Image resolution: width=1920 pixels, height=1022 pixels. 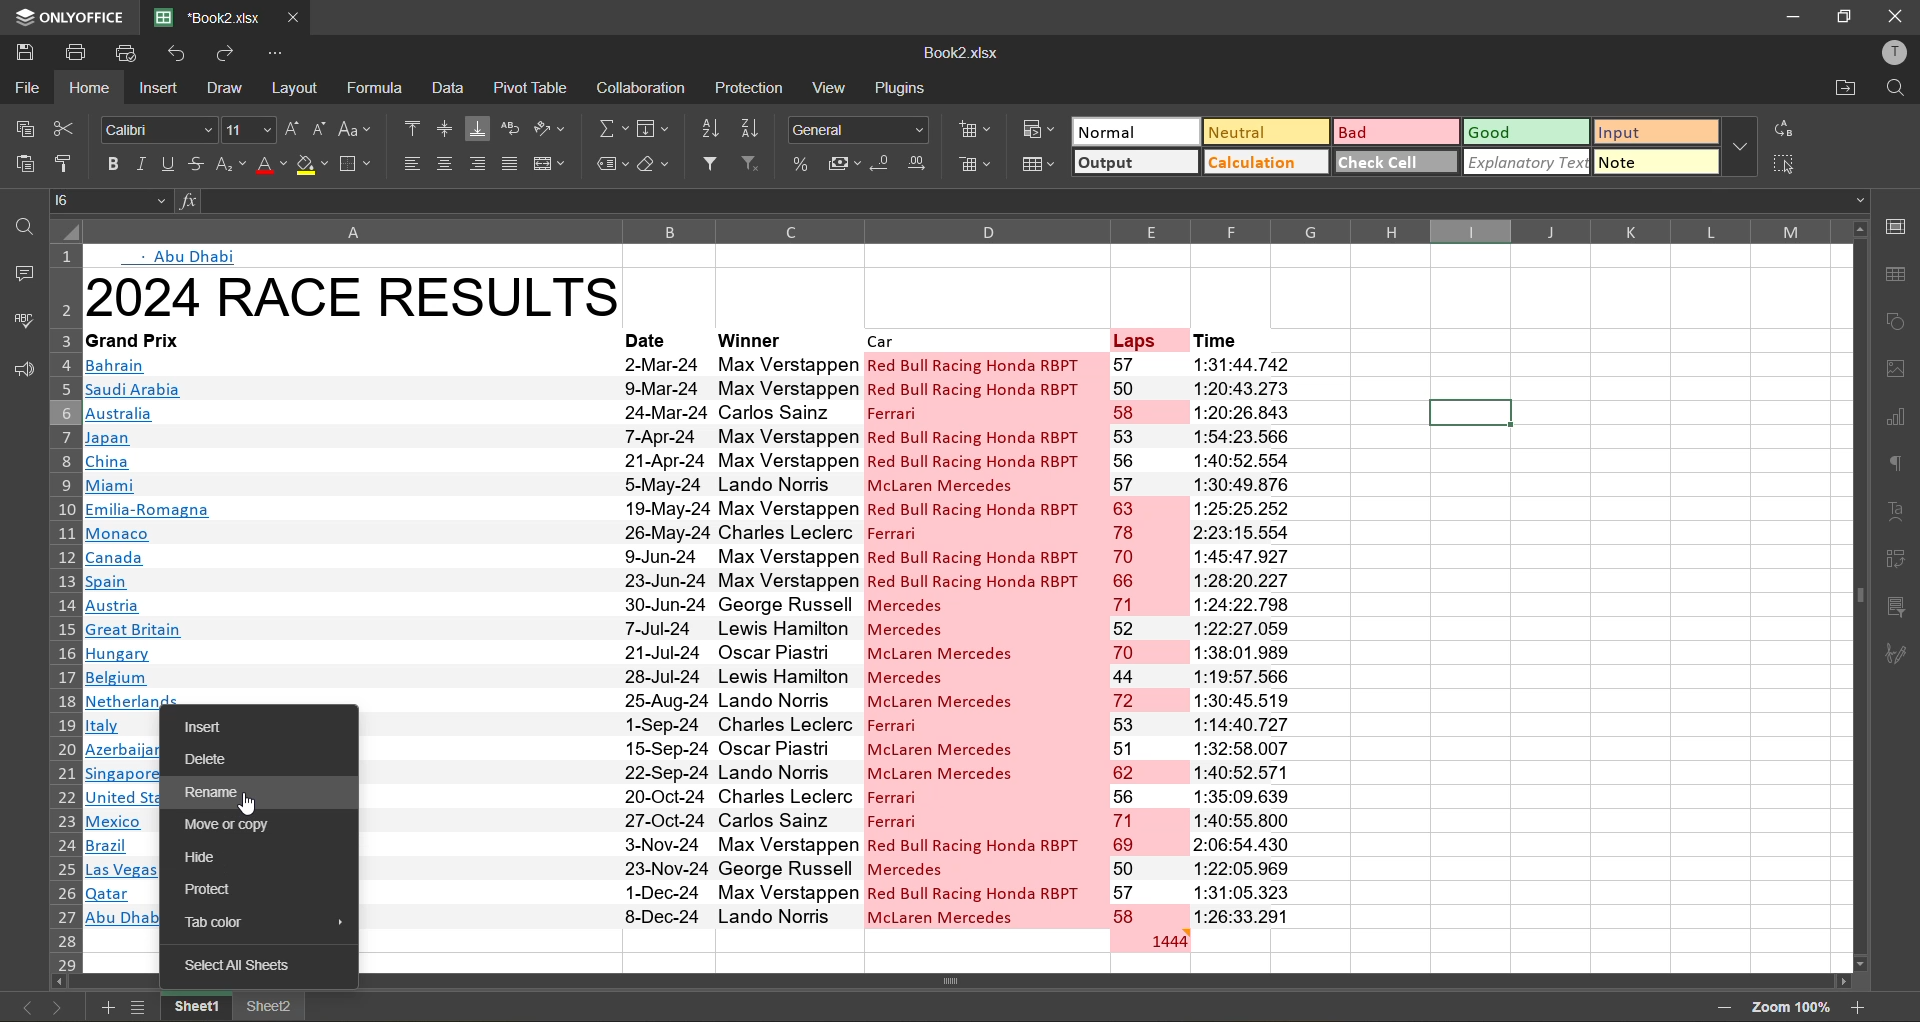 What do you see at coordinates (67, 165) in the screenshot?
I see `copy style` at bounding box center [67, 165].